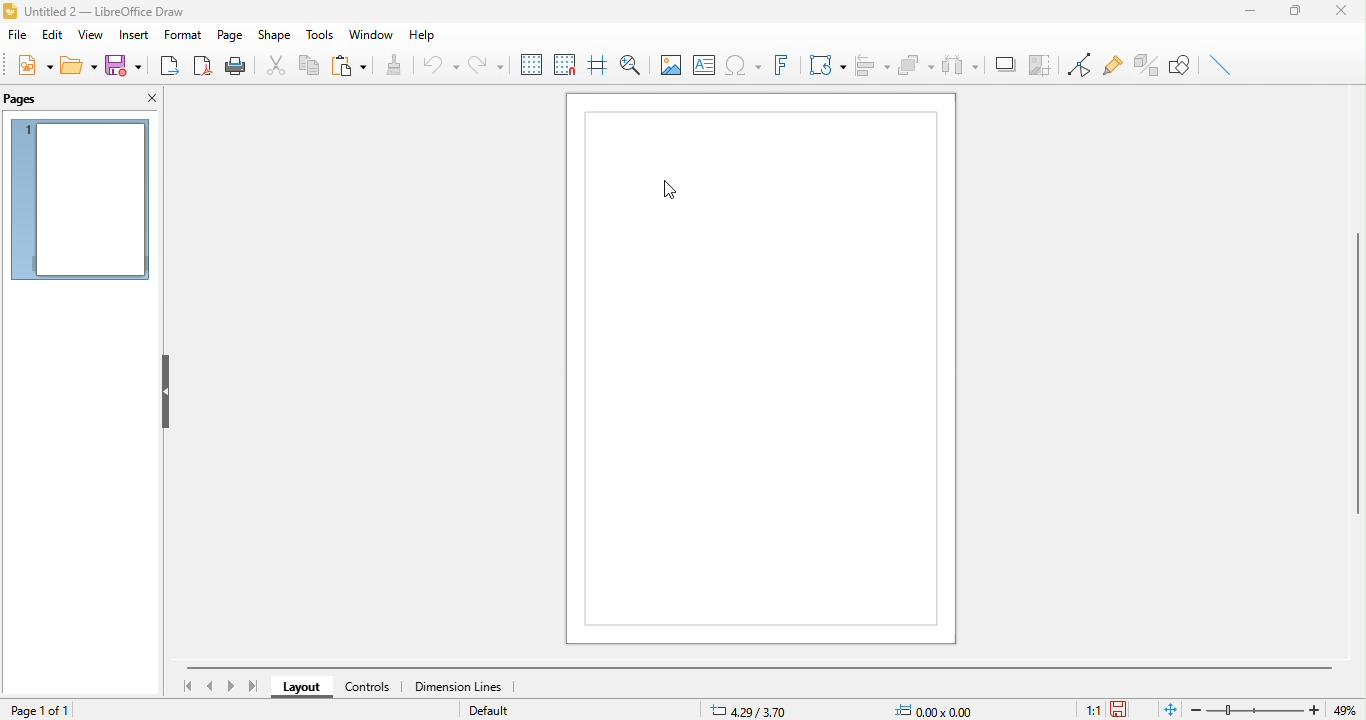 Image resolution: width=1366 pixels, height=720 pixels. What do you see at coordinates (26, 103) in the screenshot?
I see `pages` at bounding box center [26, 103].